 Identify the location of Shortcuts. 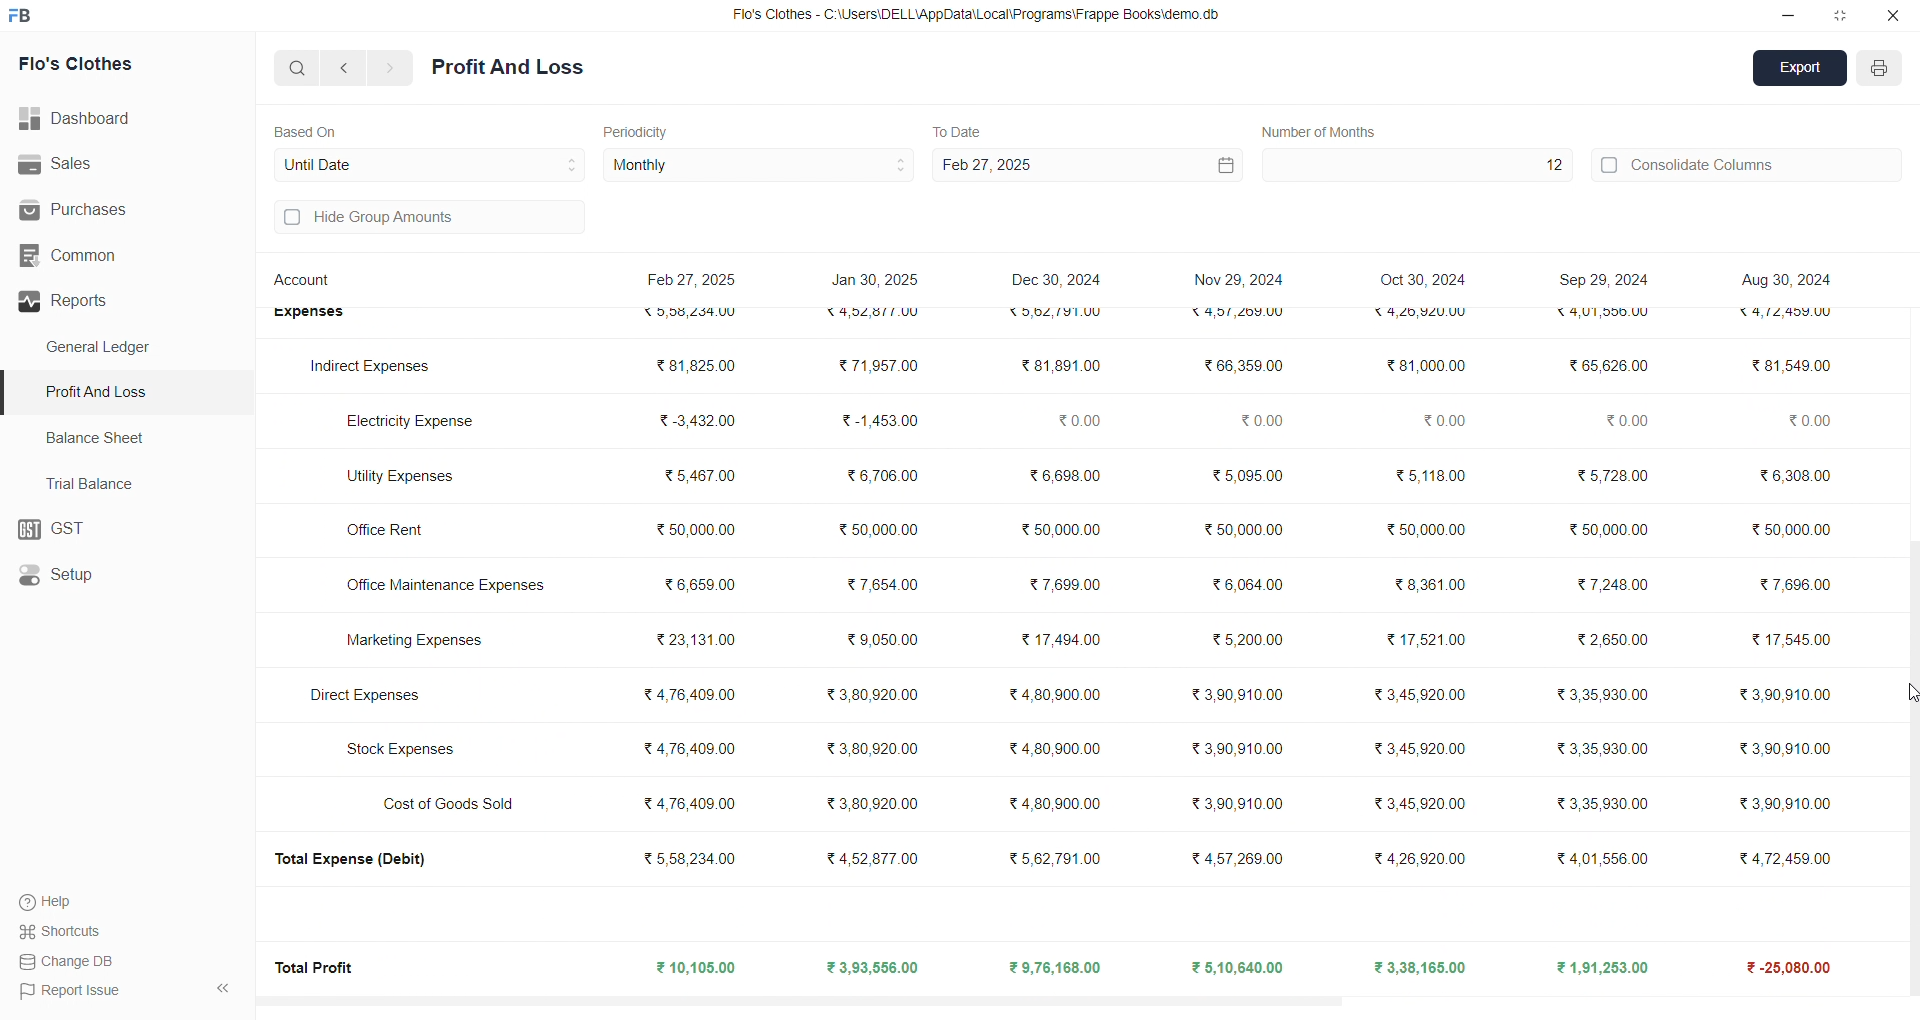
(66, 930).